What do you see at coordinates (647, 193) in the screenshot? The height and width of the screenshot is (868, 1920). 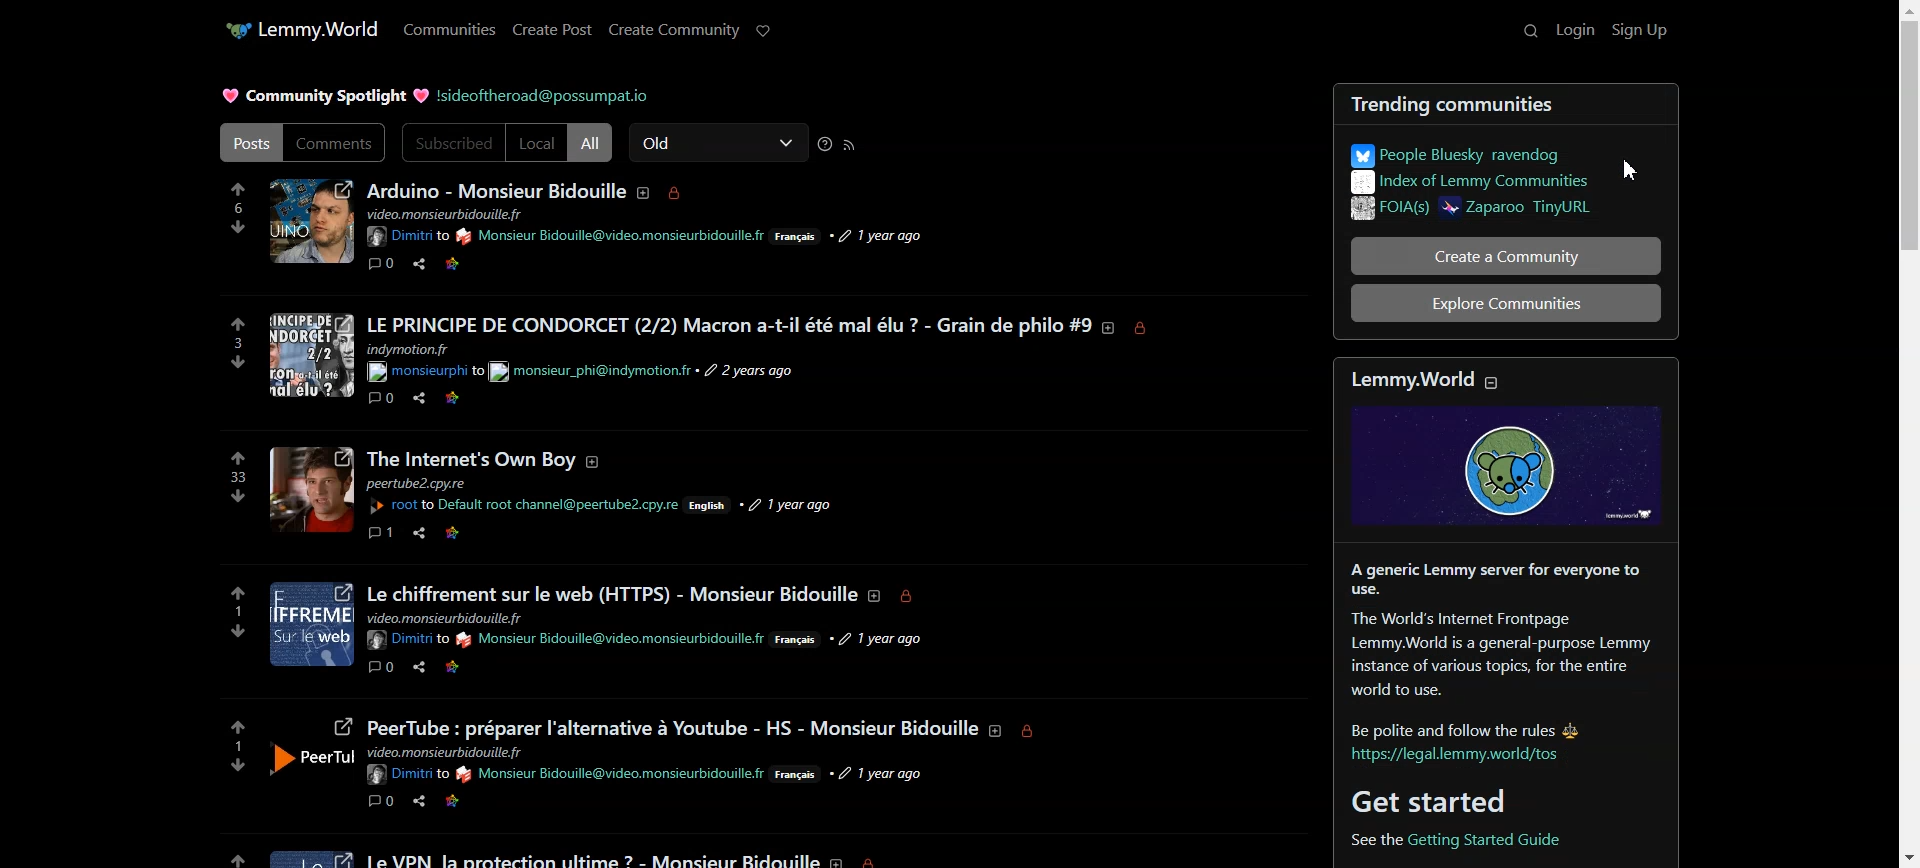 I see `About` at bounding box center [647, 193].